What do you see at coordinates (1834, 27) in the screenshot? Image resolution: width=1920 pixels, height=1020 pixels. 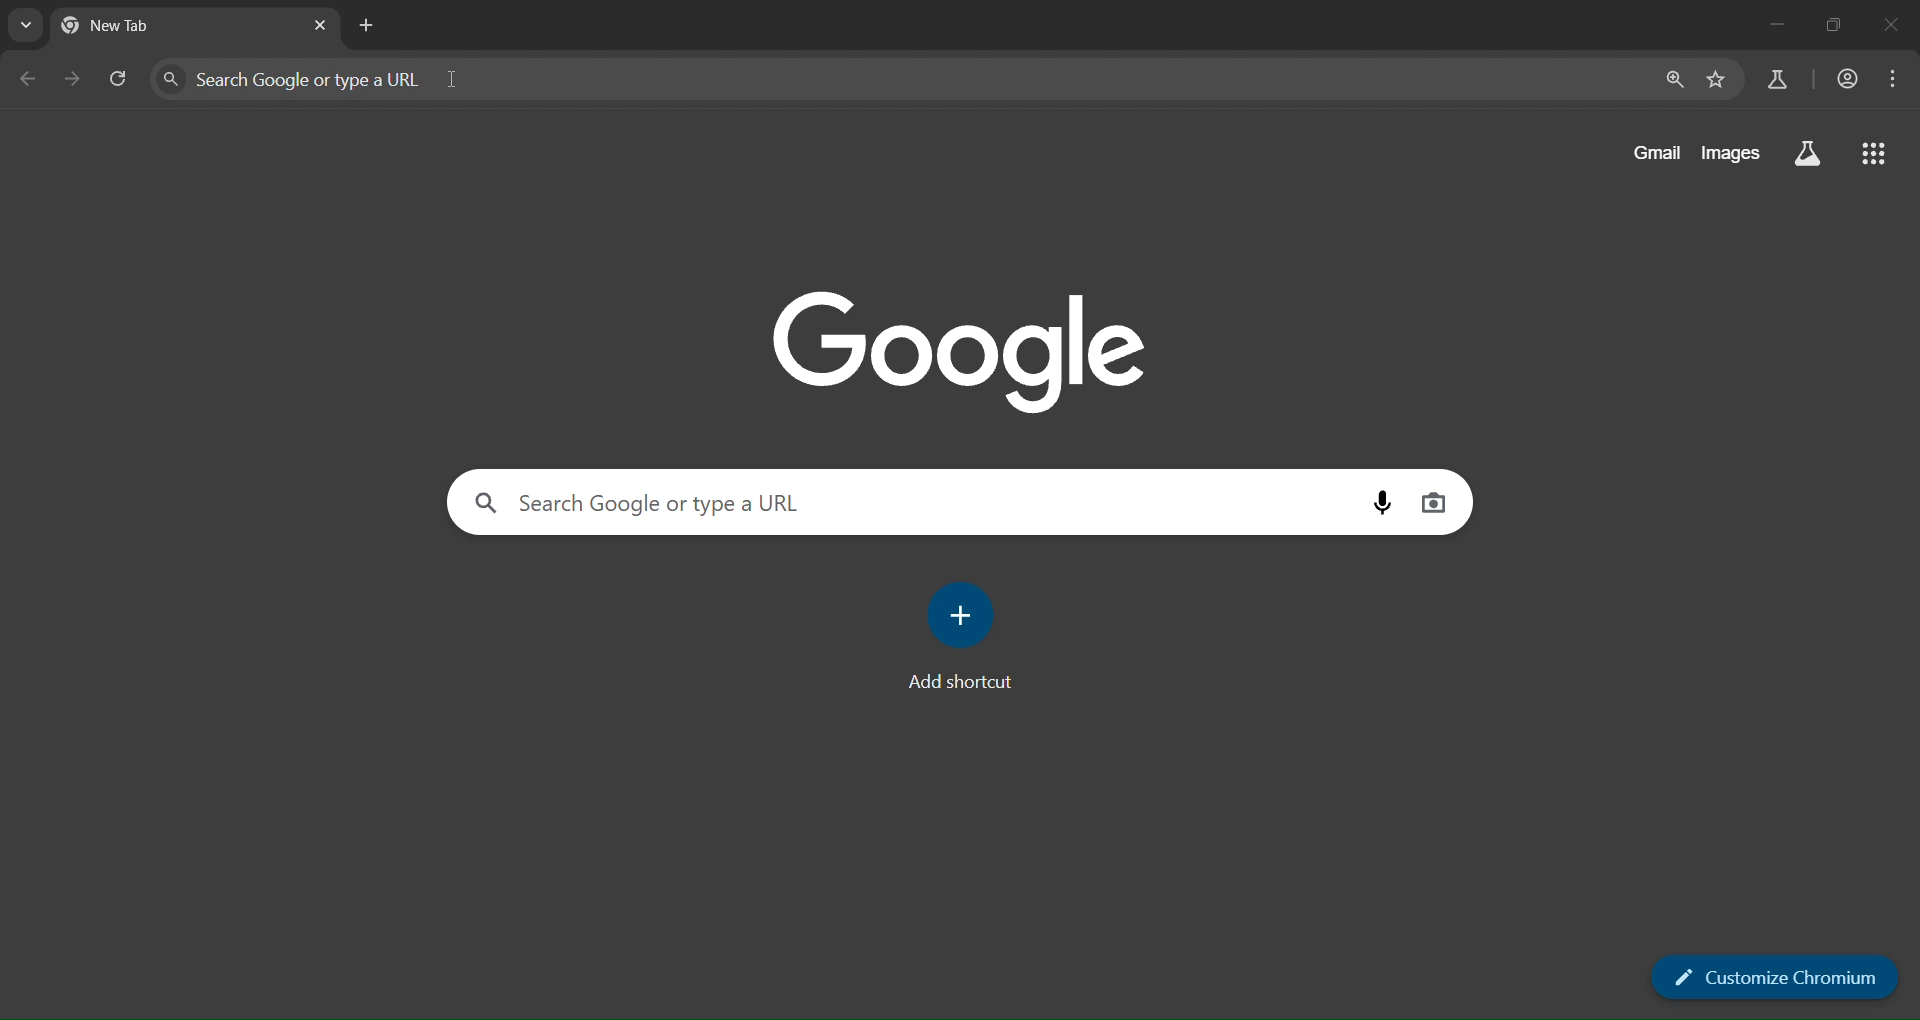 I see `restore down` at bounding box center [1834, 27].